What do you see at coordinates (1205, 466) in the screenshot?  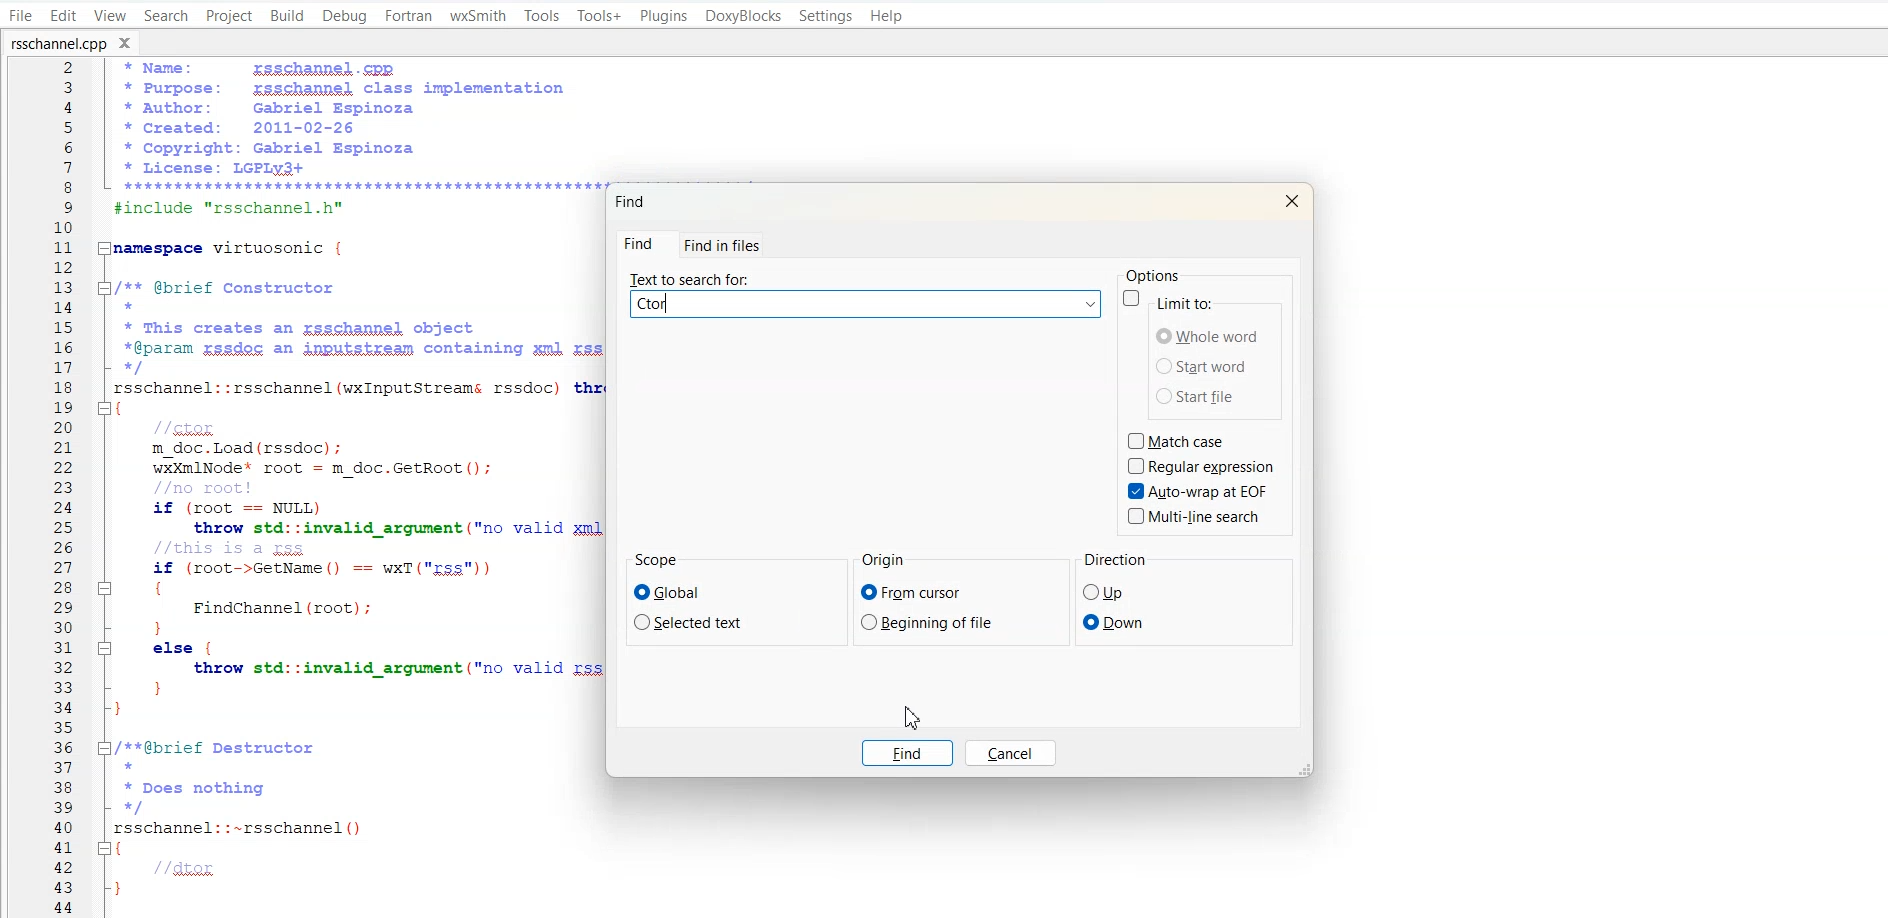 I see `Regular expression` at bounding box center [1205, 466].